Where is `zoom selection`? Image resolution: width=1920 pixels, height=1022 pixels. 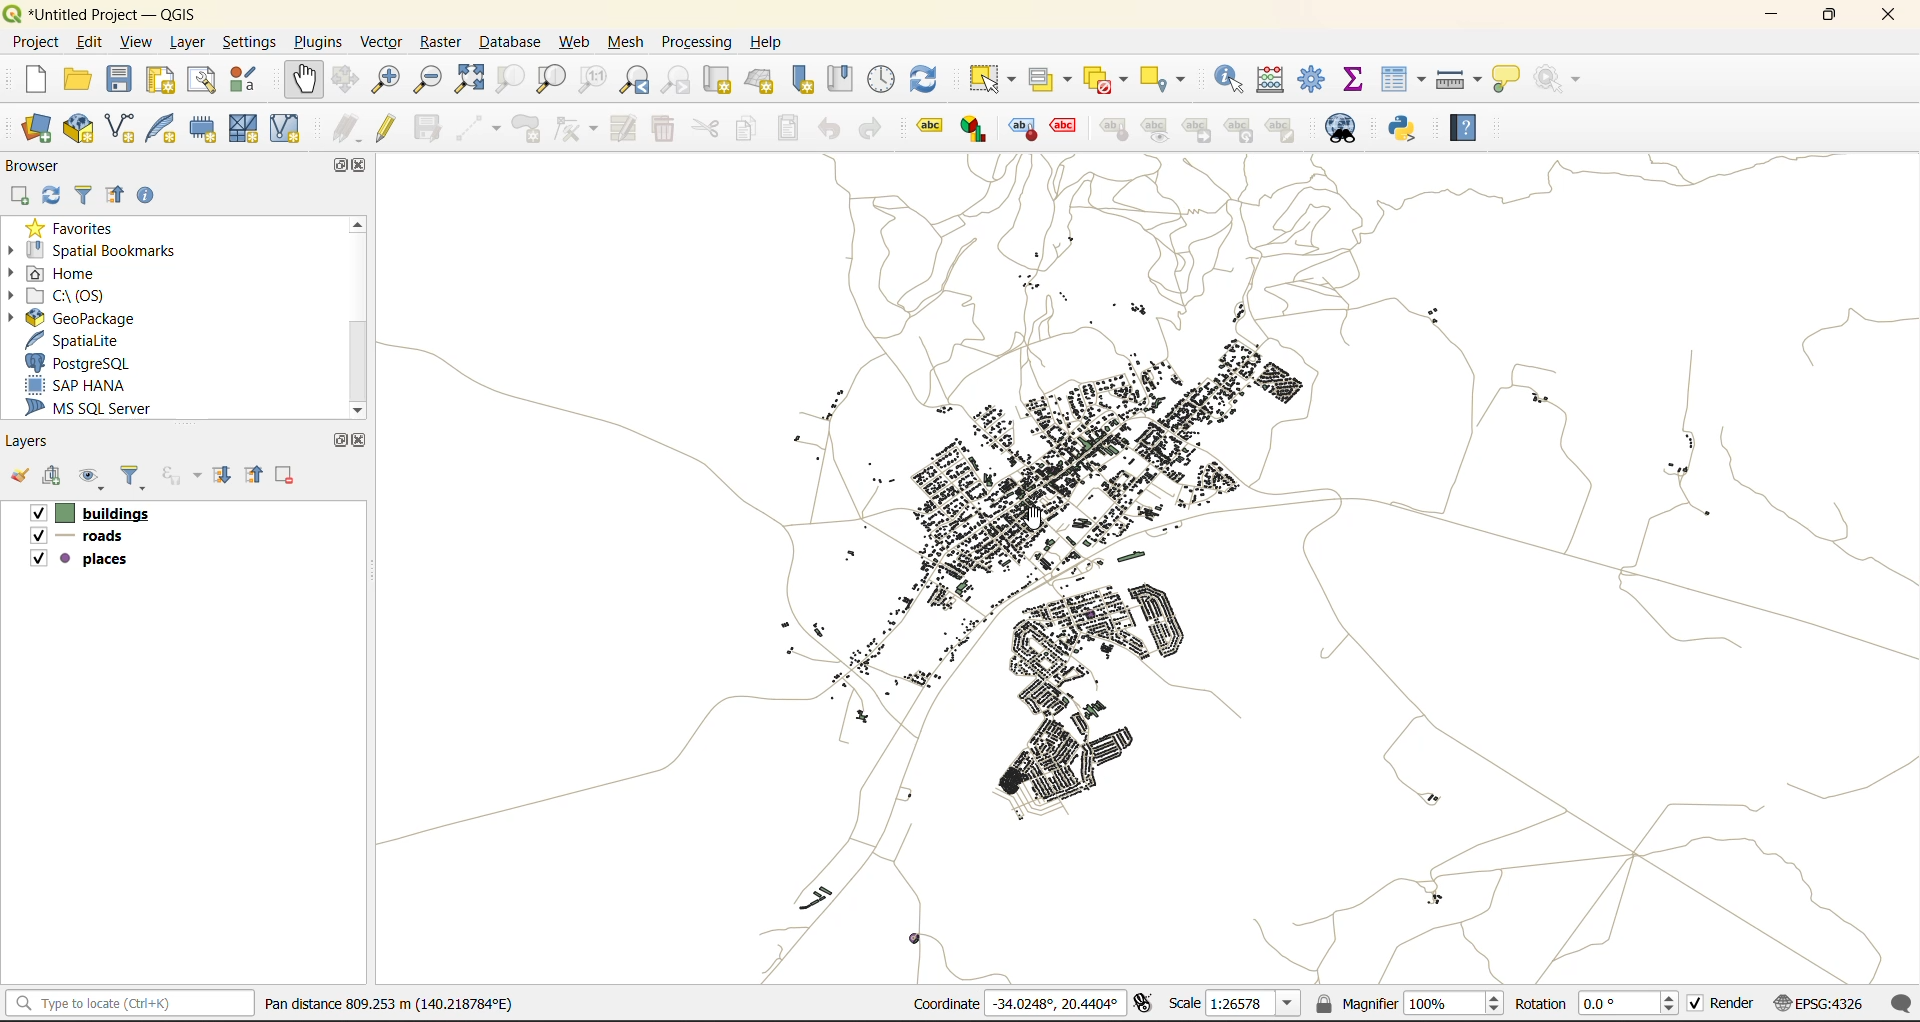 zoom selection is located at coordinates (515, 82).